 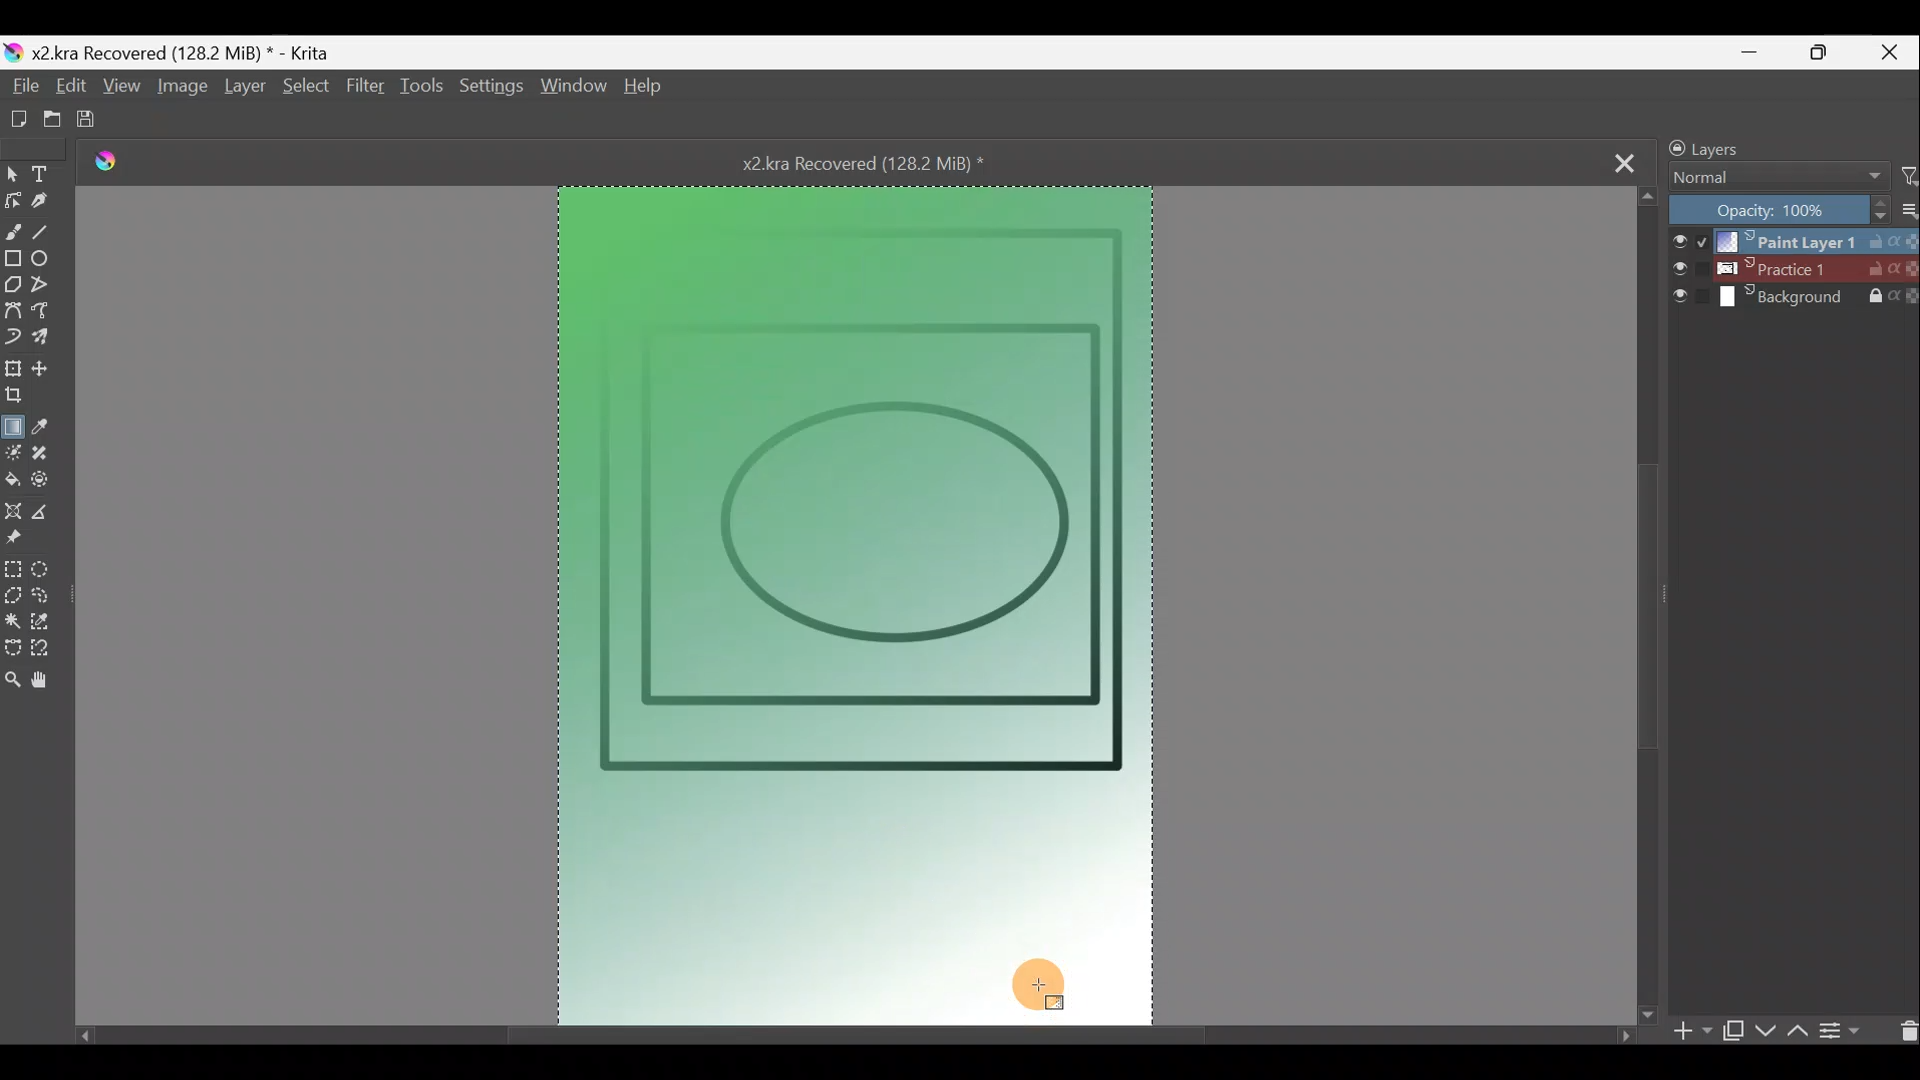 What do you see at coordinates (45, 427) in the screenshot?
I see `Sample a colour from the image/current layer` at bounding box center [45, 427].